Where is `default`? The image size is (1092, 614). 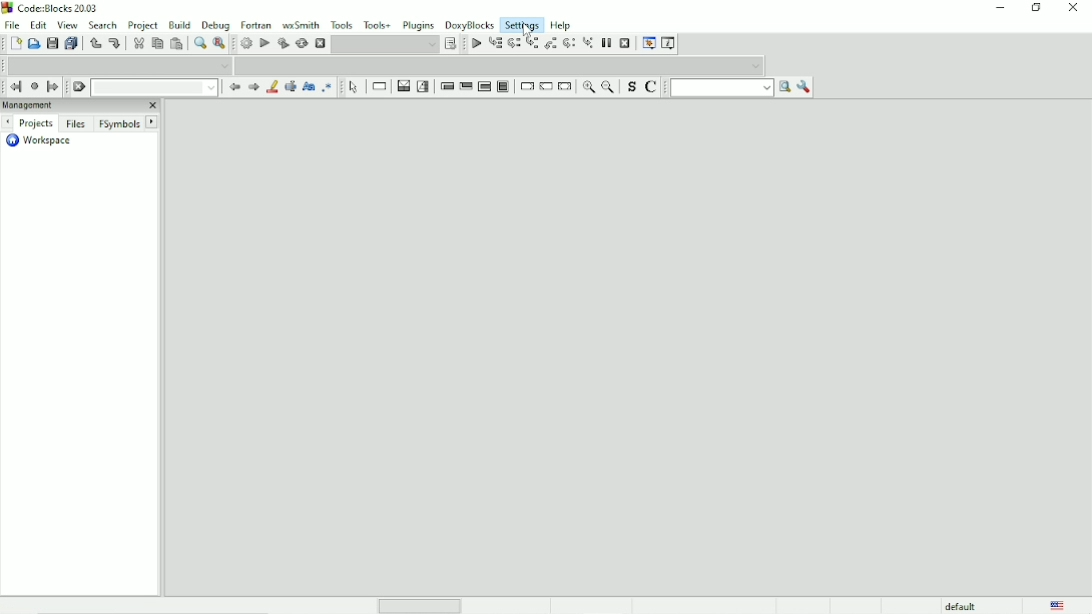 default is located at coordinates (962, 606).